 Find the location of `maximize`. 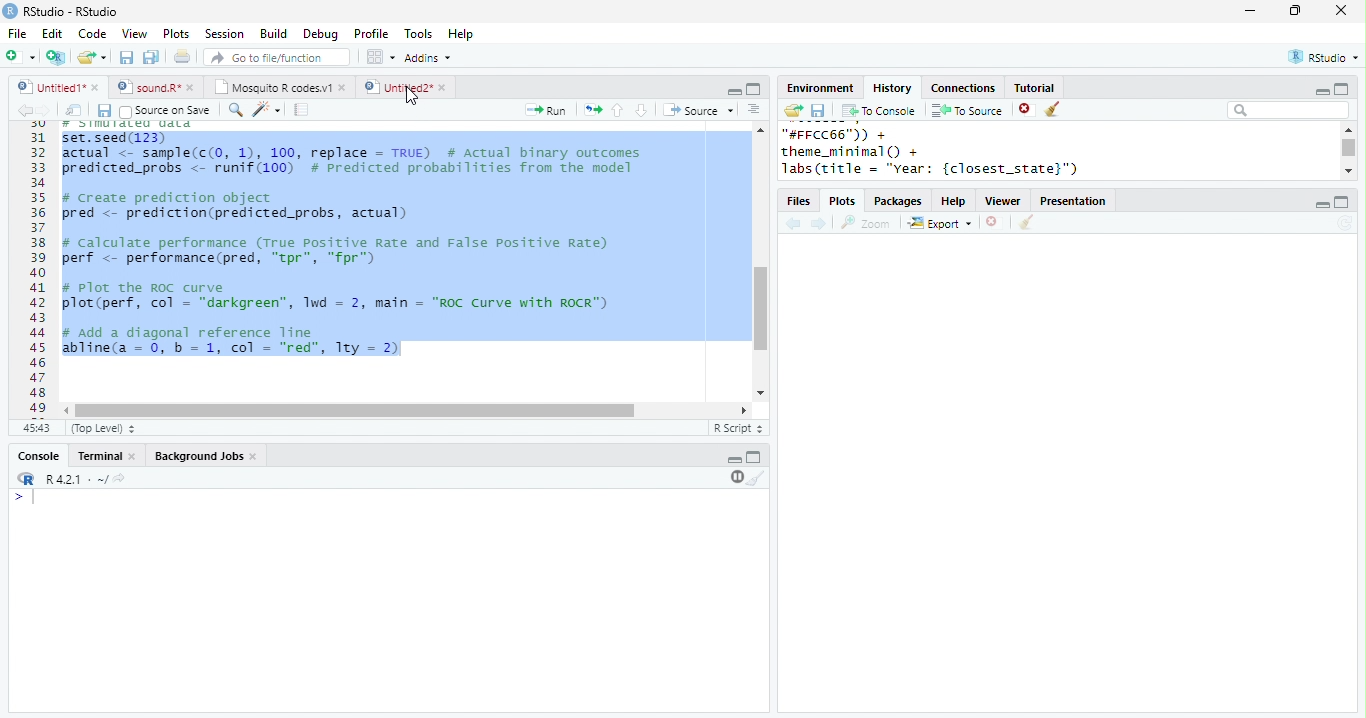

maximize is located at coordinates (1342, 202).